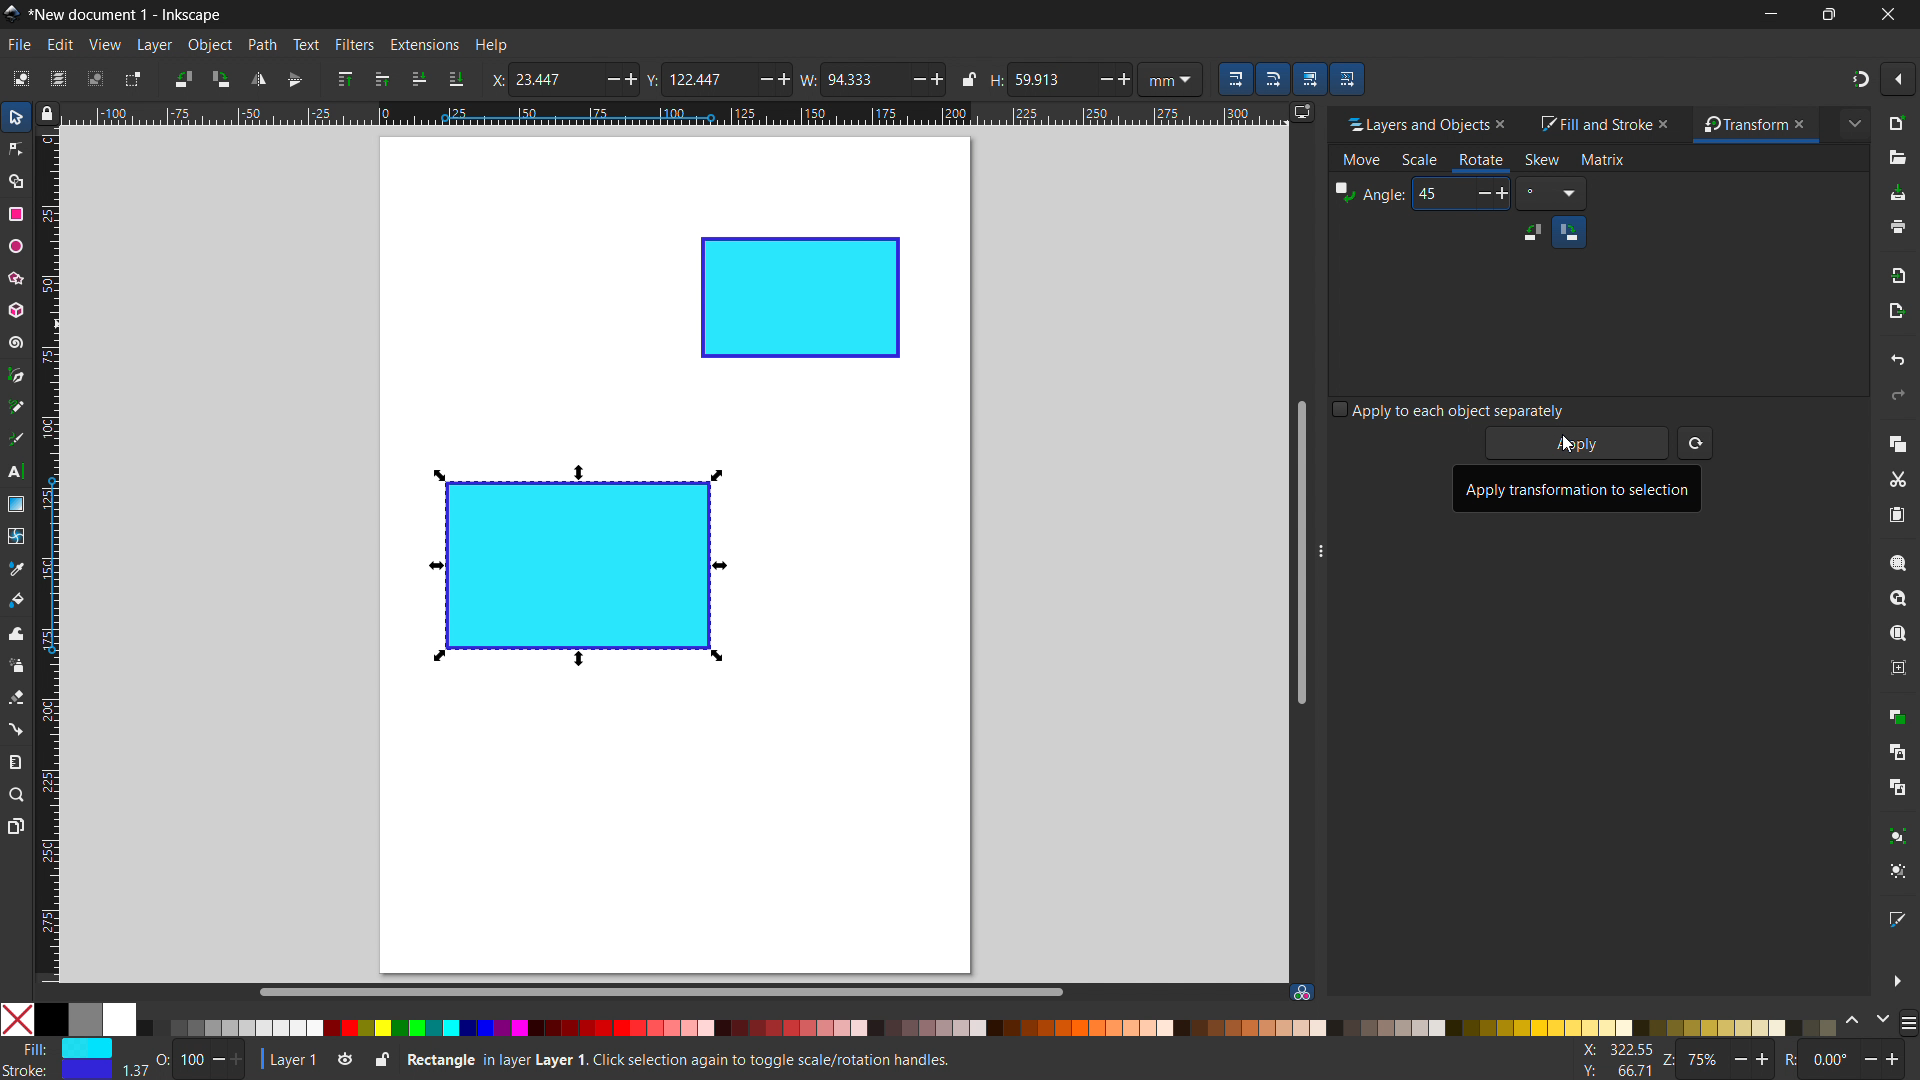  What do you see at coordinates (1898, 563) in the screenshot?
I see `zoom selection` at bounding box center [1898, 563].